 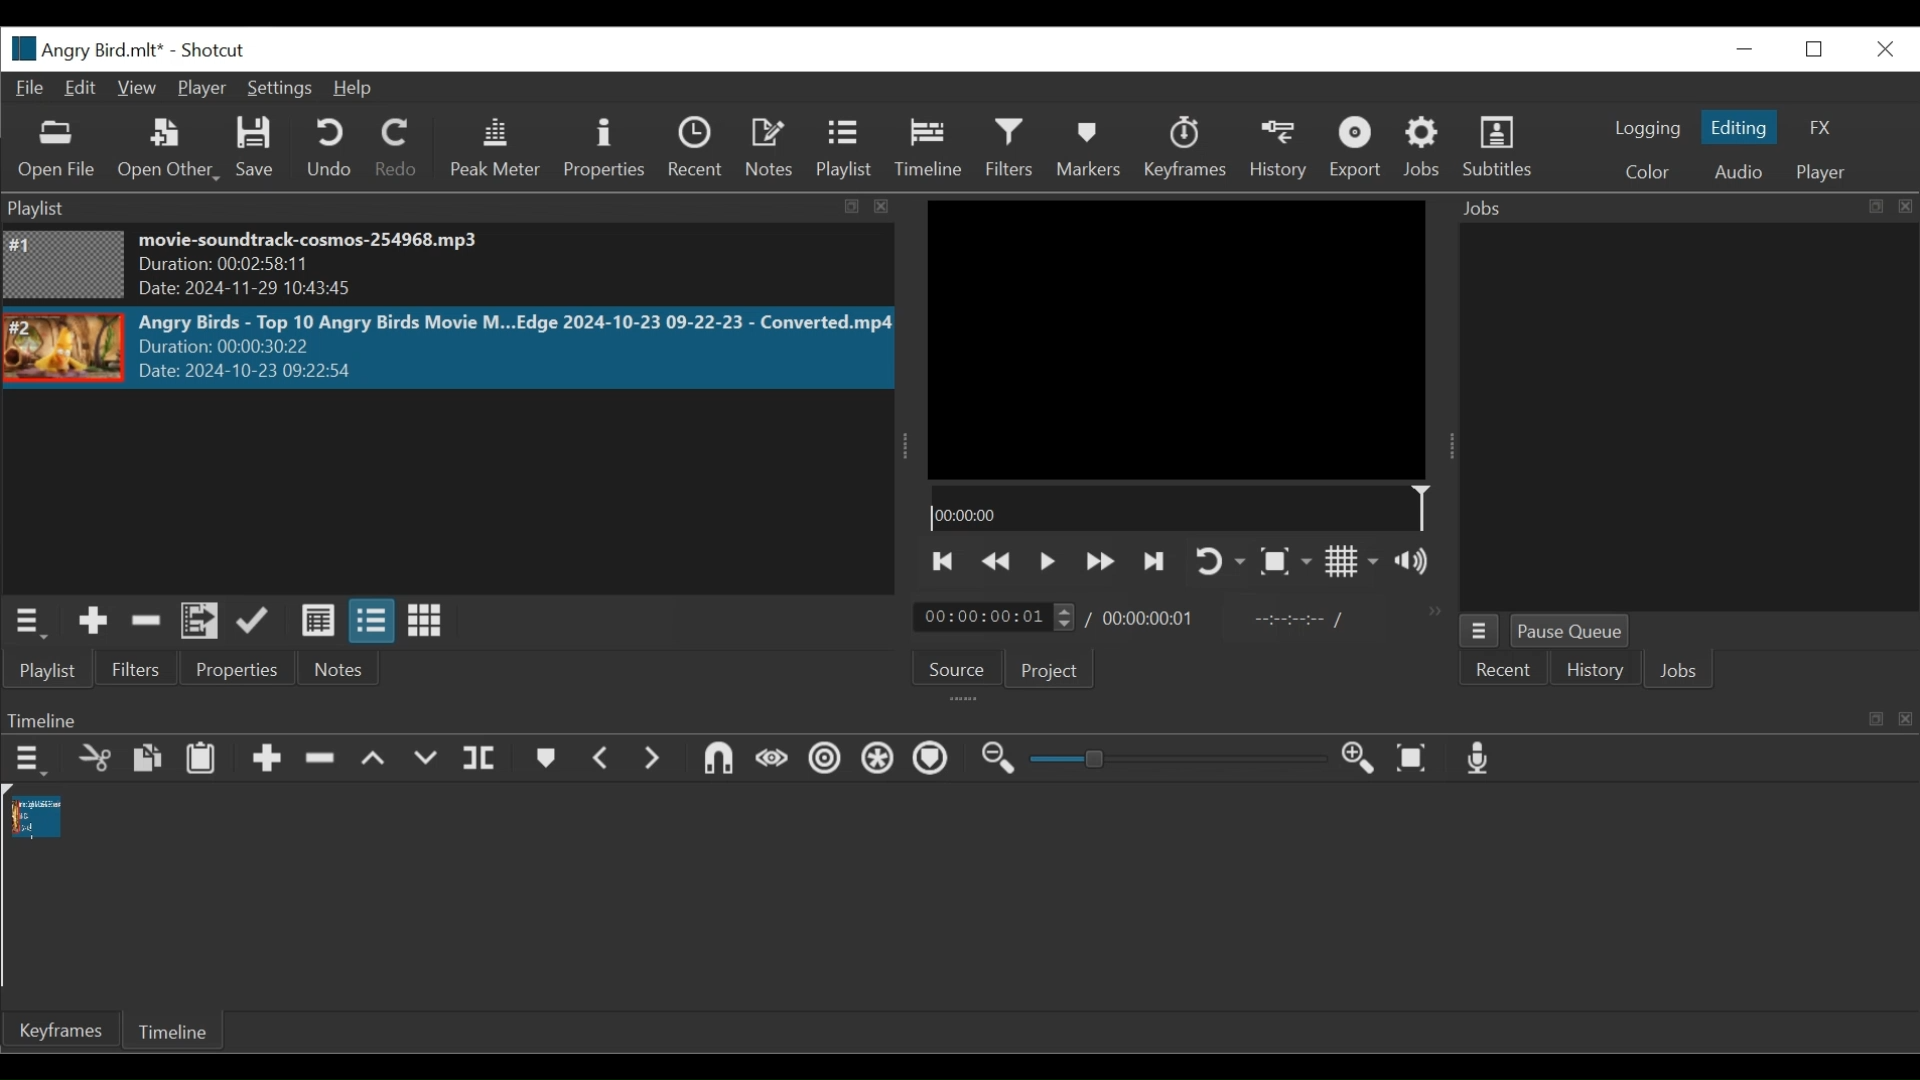 What do you see at coordinates (543, 760) in the screenshot?
I see `Markers` at bounding box center [543, 760].